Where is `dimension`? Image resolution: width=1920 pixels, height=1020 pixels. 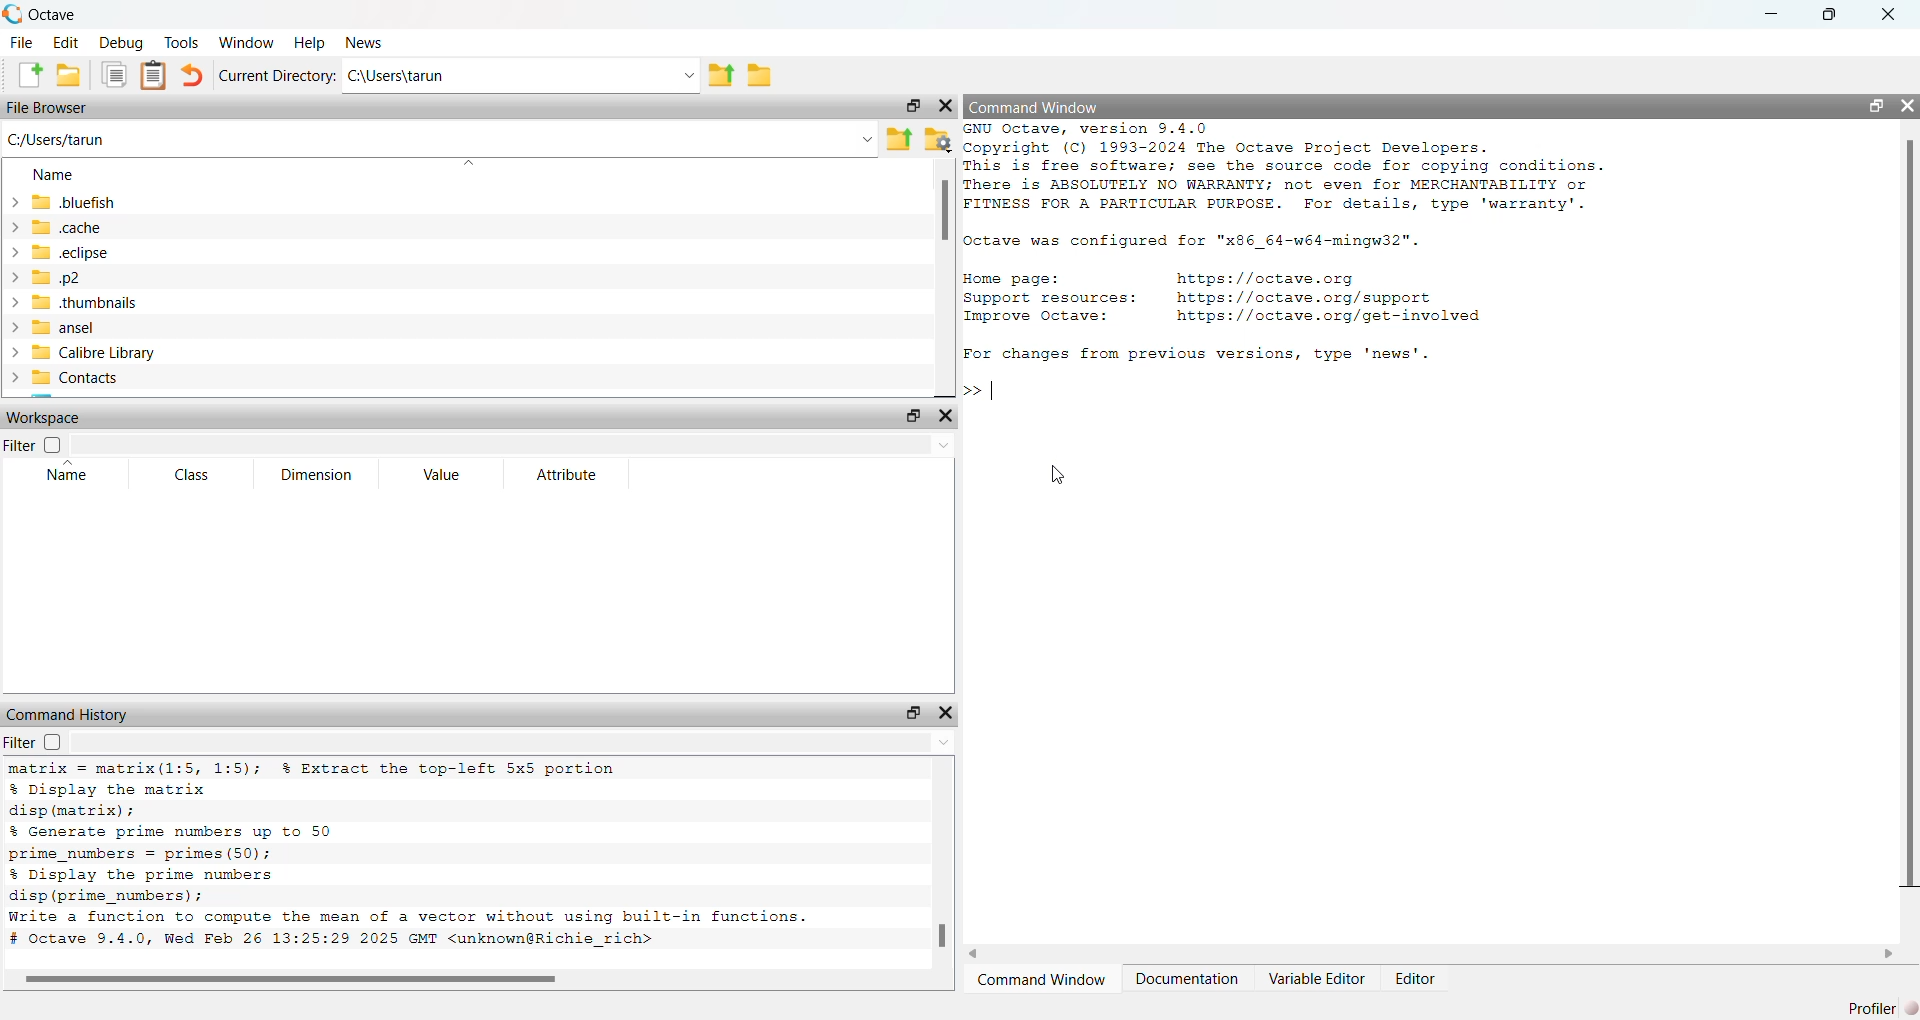 dimension is located at coordinates (316, 474).